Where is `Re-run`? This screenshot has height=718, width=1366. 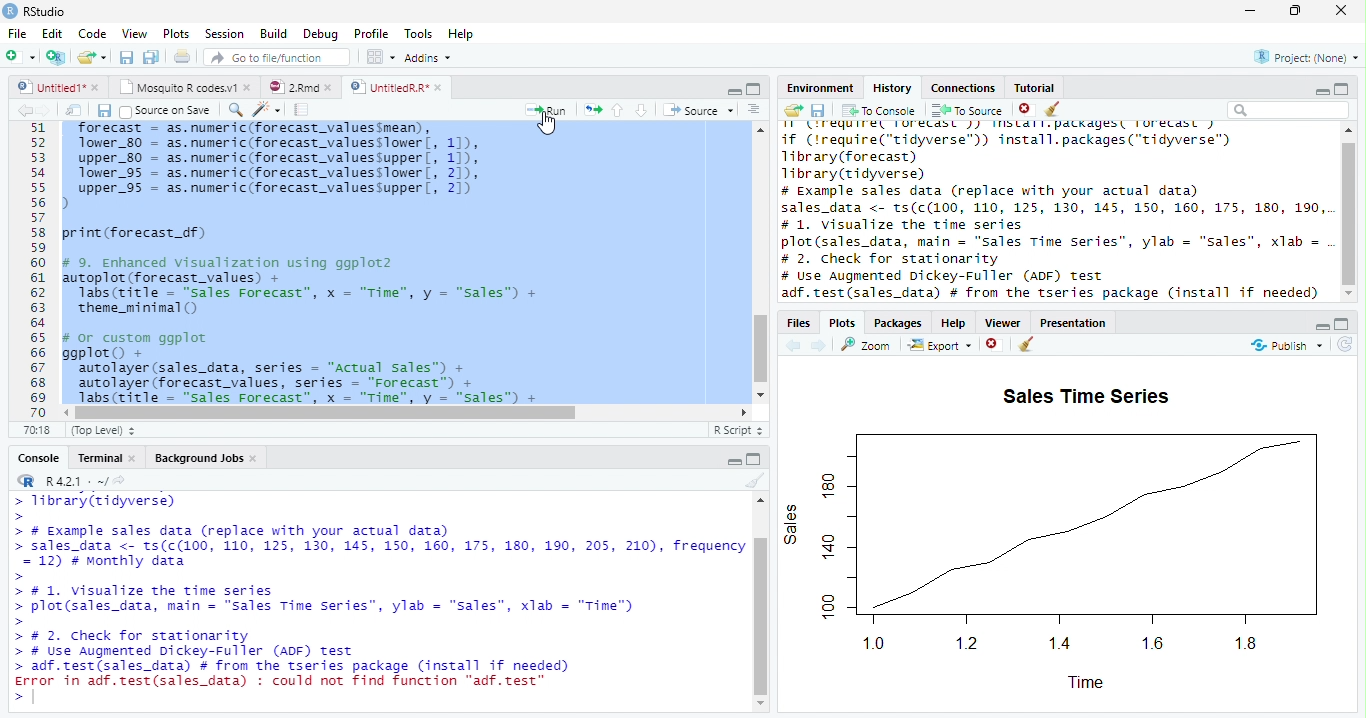
Re-run is located at coordinates (591, 110).